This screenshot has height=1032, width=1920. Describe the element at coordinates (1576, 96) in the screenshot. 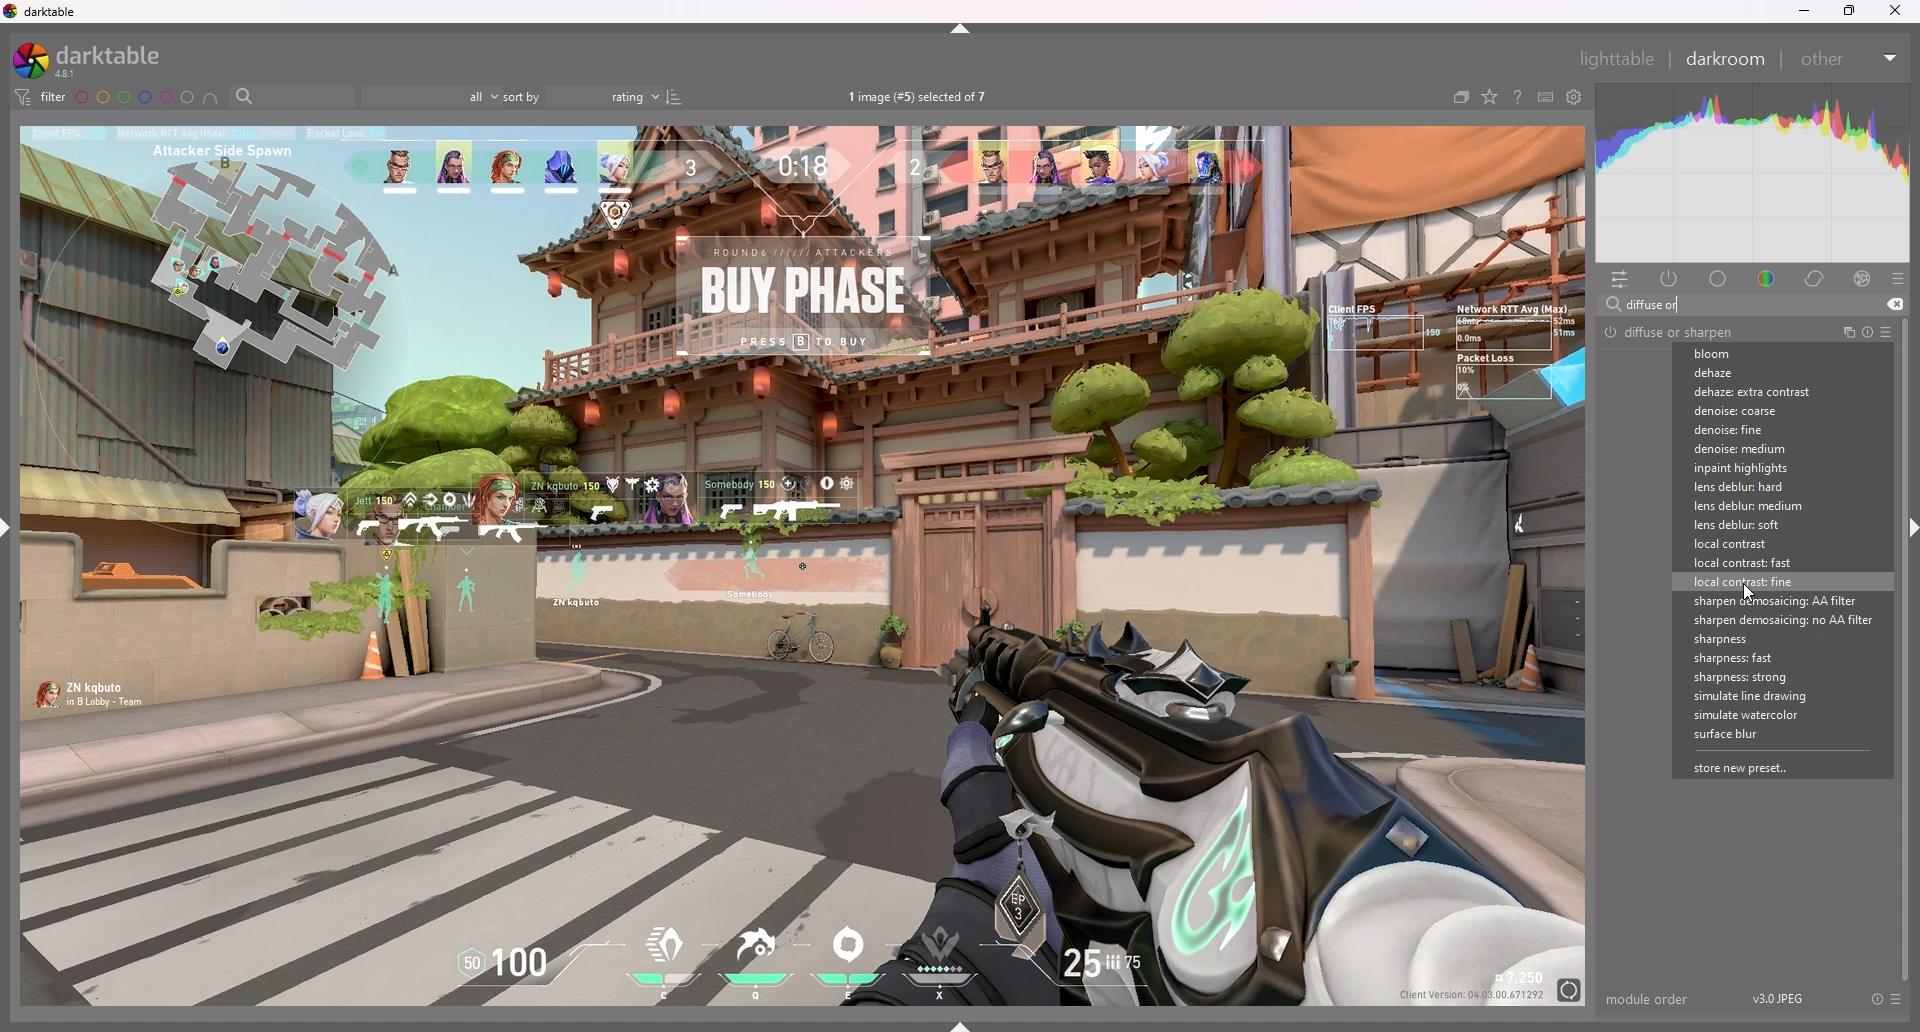

I see `show global preferences` at that location.